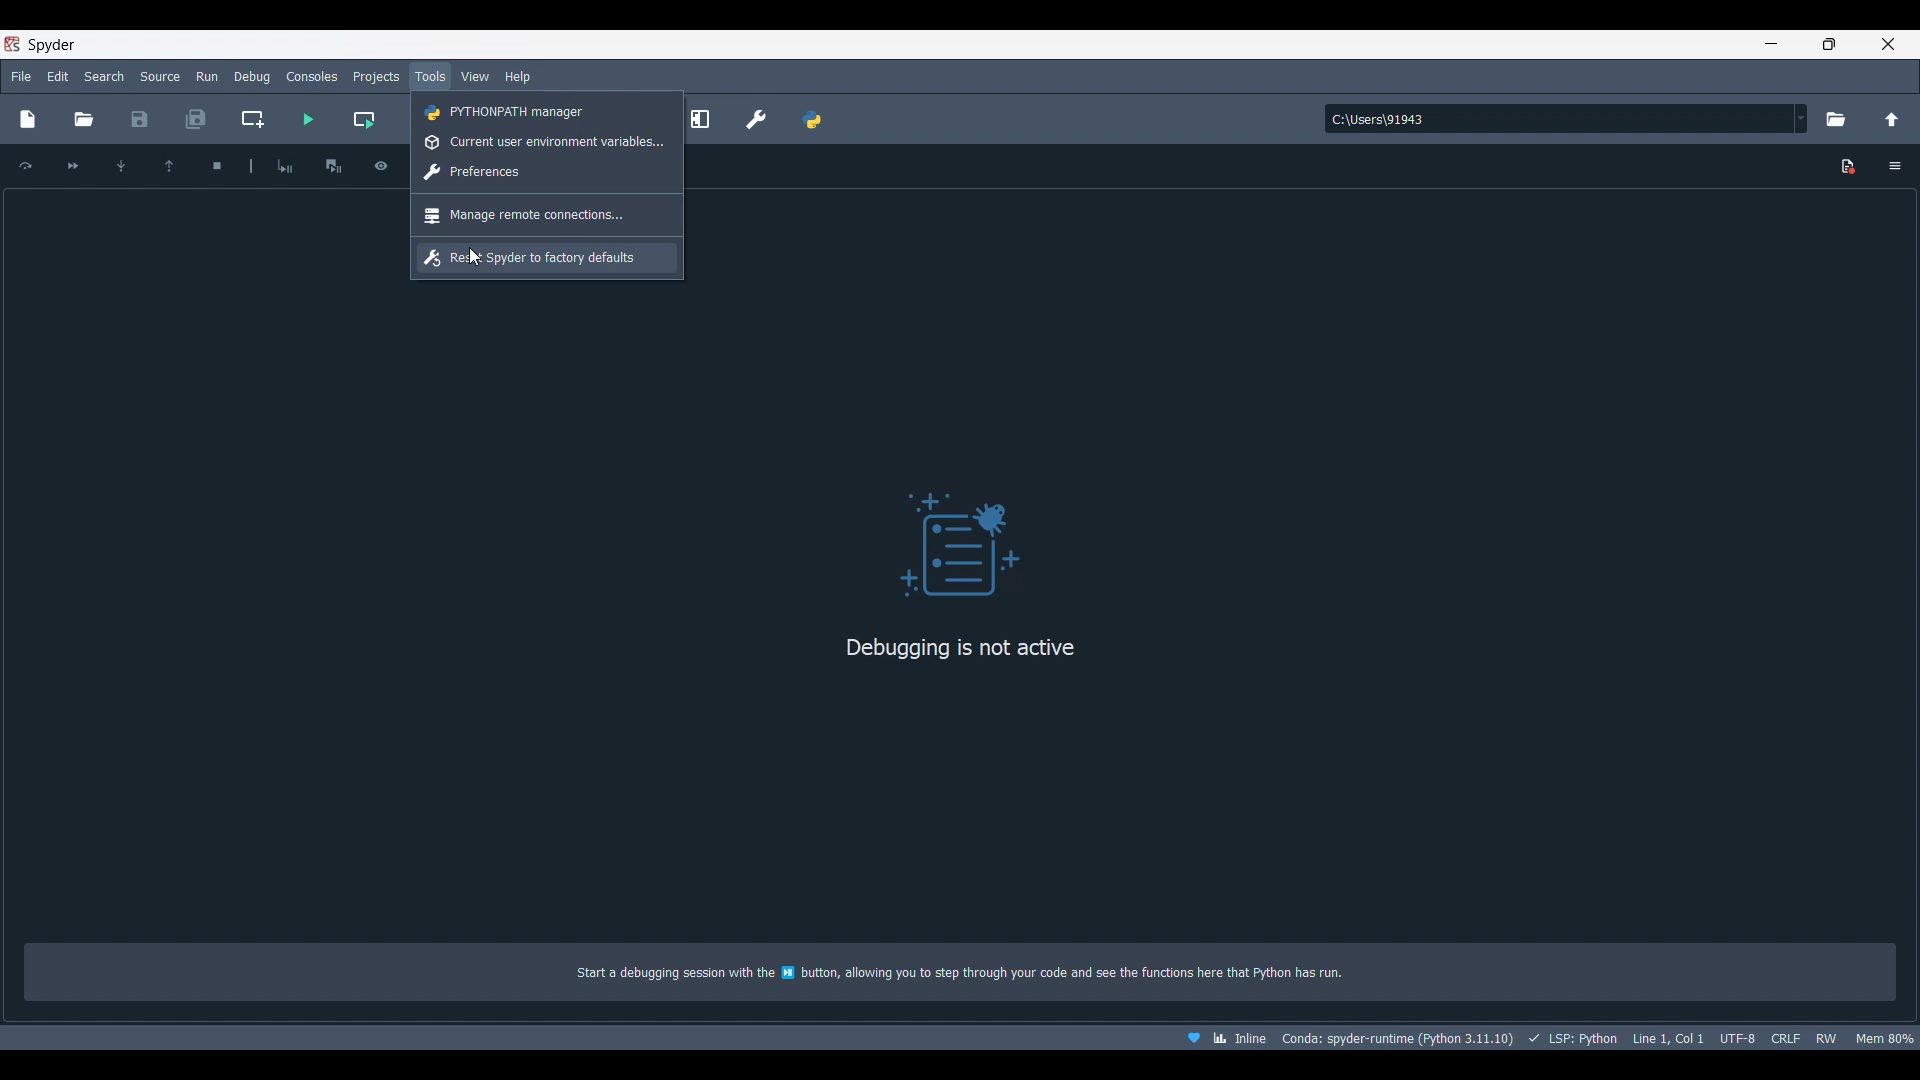 Image resolution: width=1920 pixels, height=1080 pixels. Describe the element at coordinates (431, 77) in the screenshot. I see `Tools menu` at that location.